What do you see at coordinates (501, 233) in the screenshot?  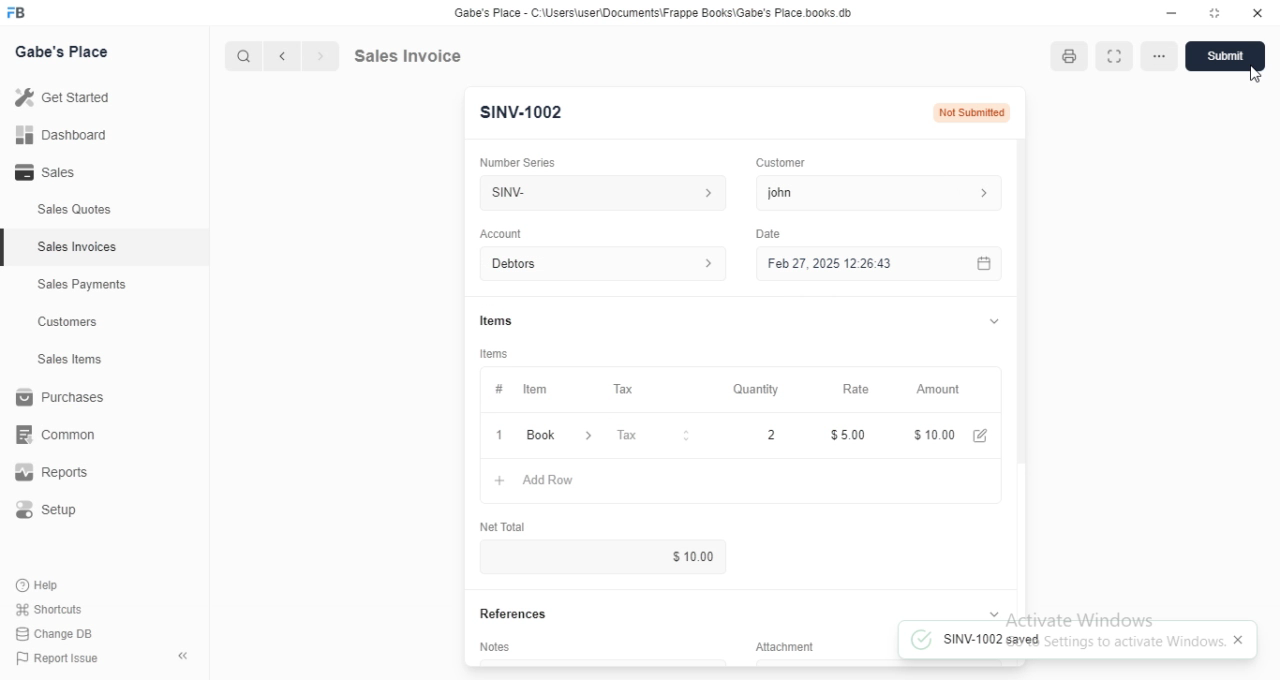 I see `Account` at bounding box center [501, 233].